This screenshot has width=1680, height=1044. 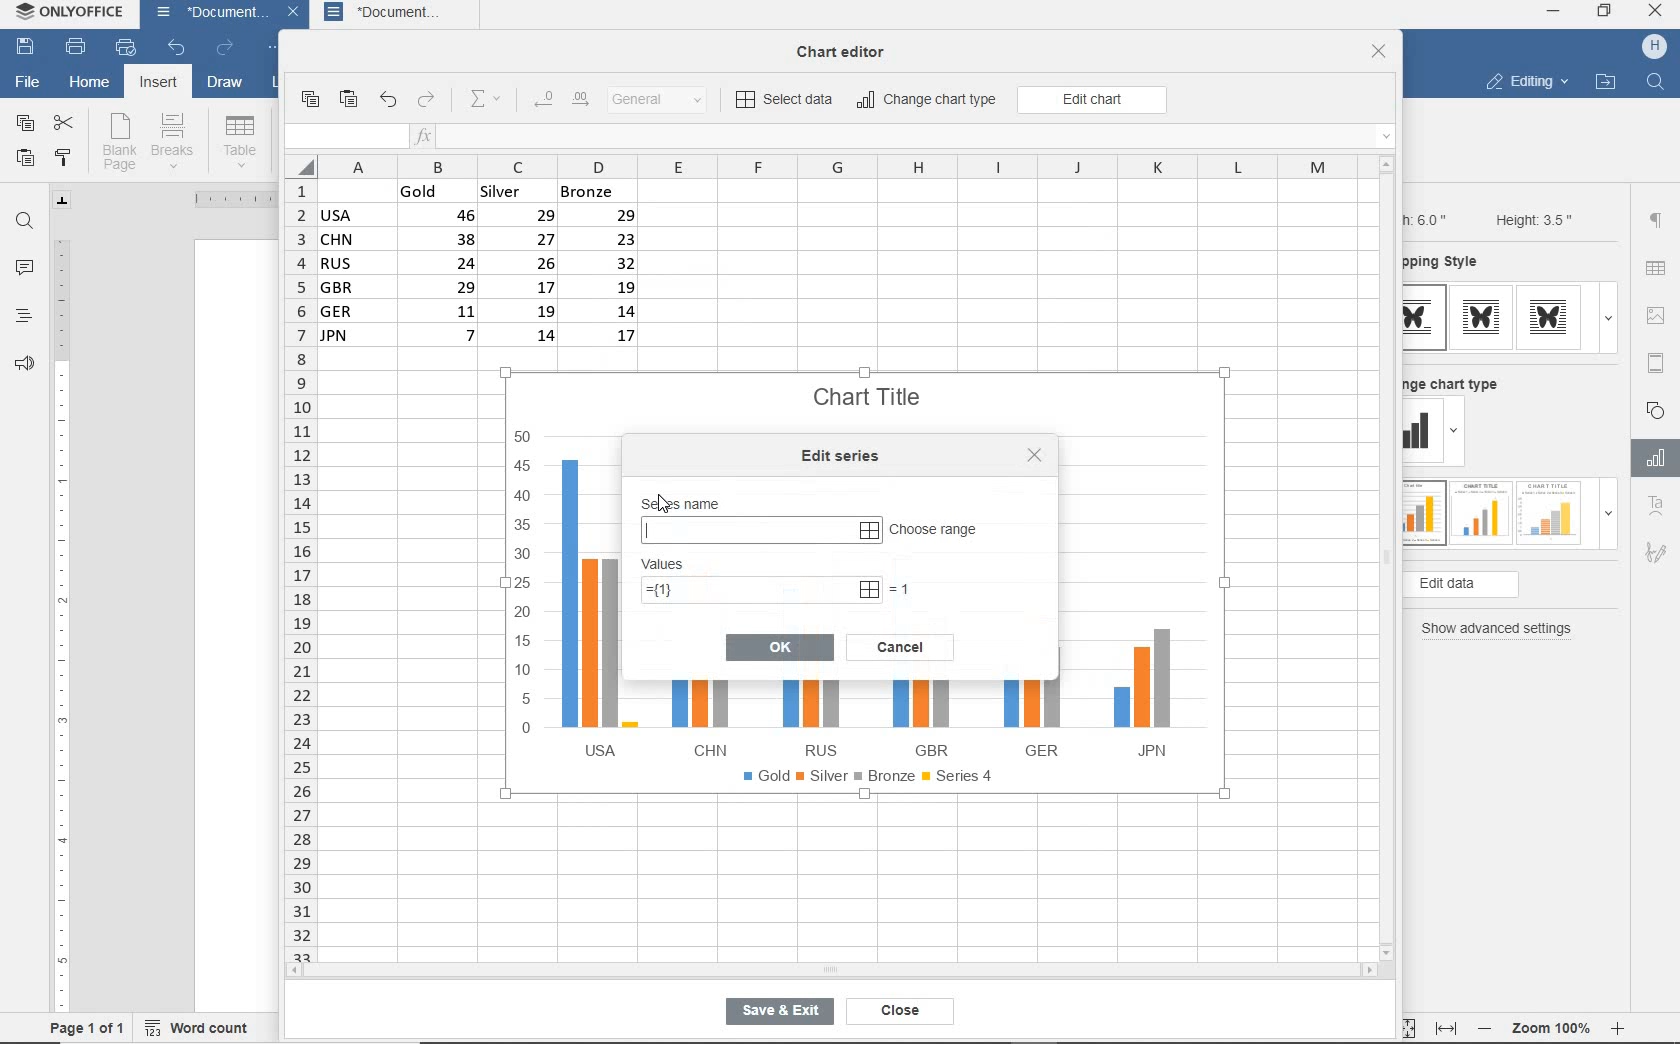 I want to click on change chart type, so click(x=1459, y=381).